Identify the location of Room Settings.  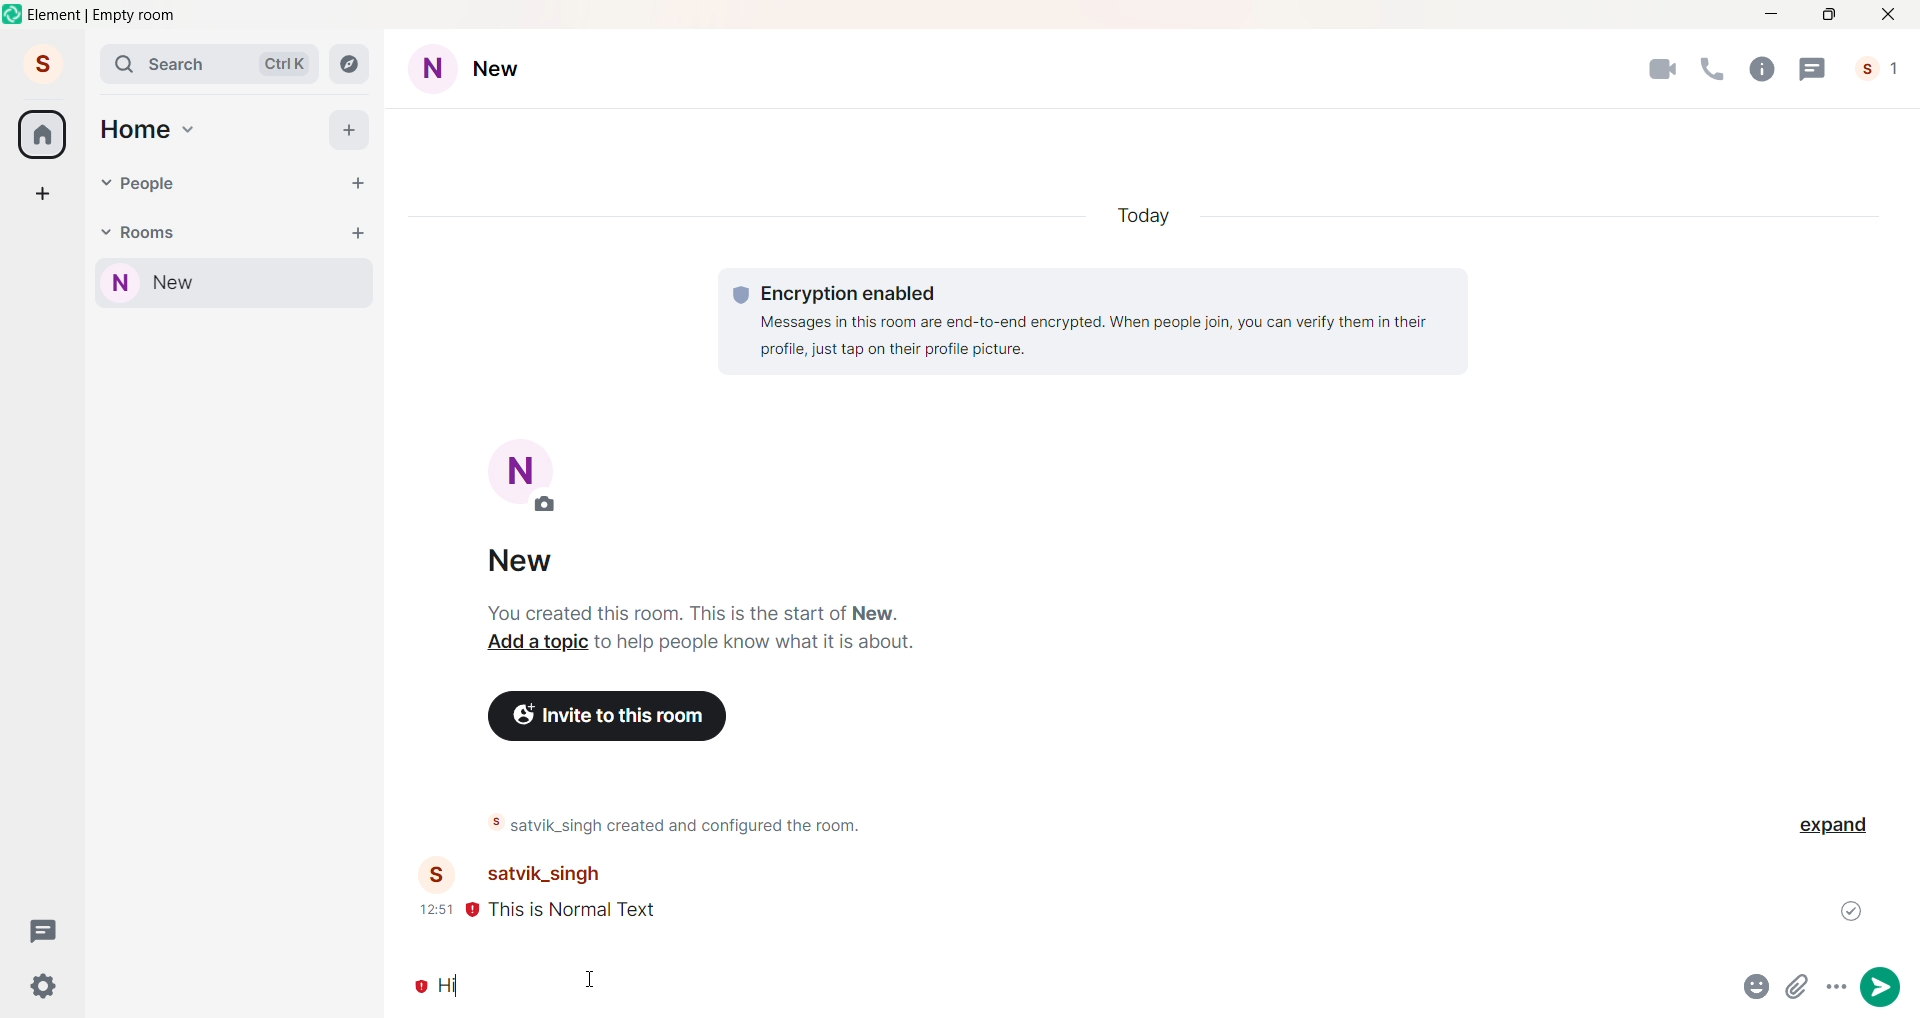
(486, 70).